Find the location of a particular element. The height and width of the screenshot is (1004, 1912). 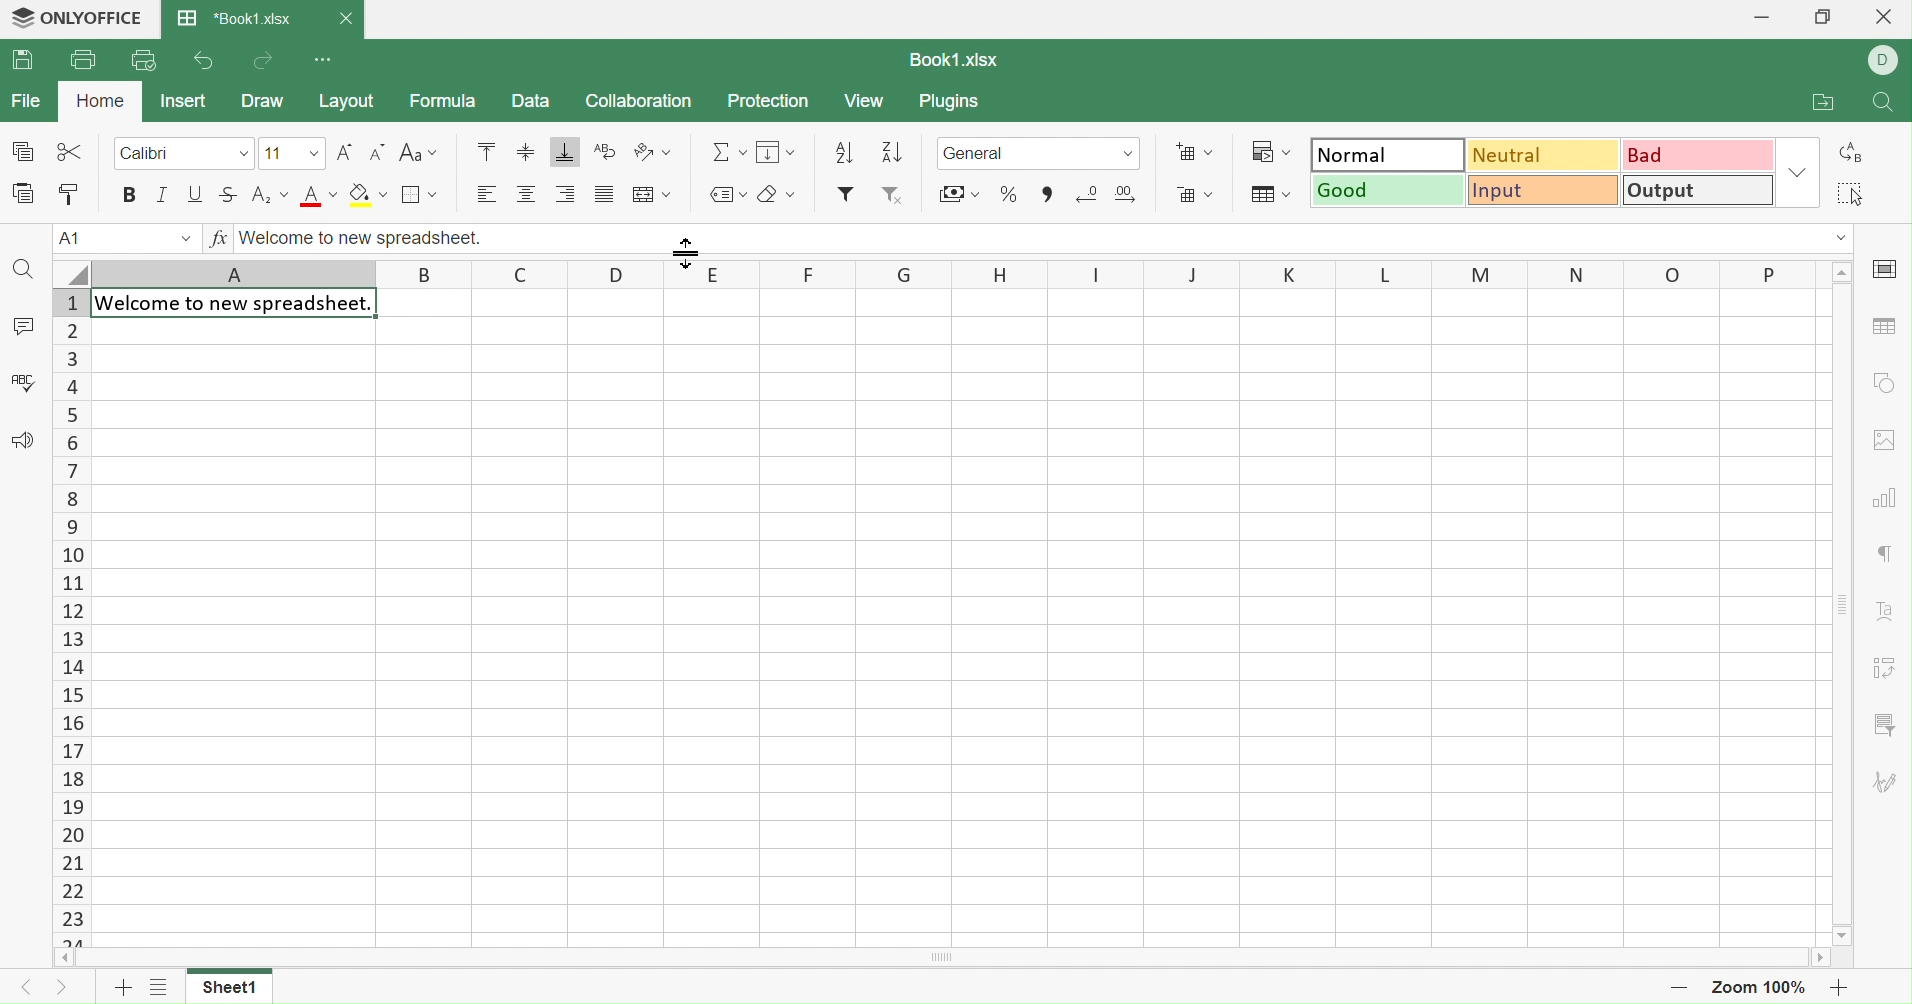

Signature settings is located at coordinates (1886, 785).